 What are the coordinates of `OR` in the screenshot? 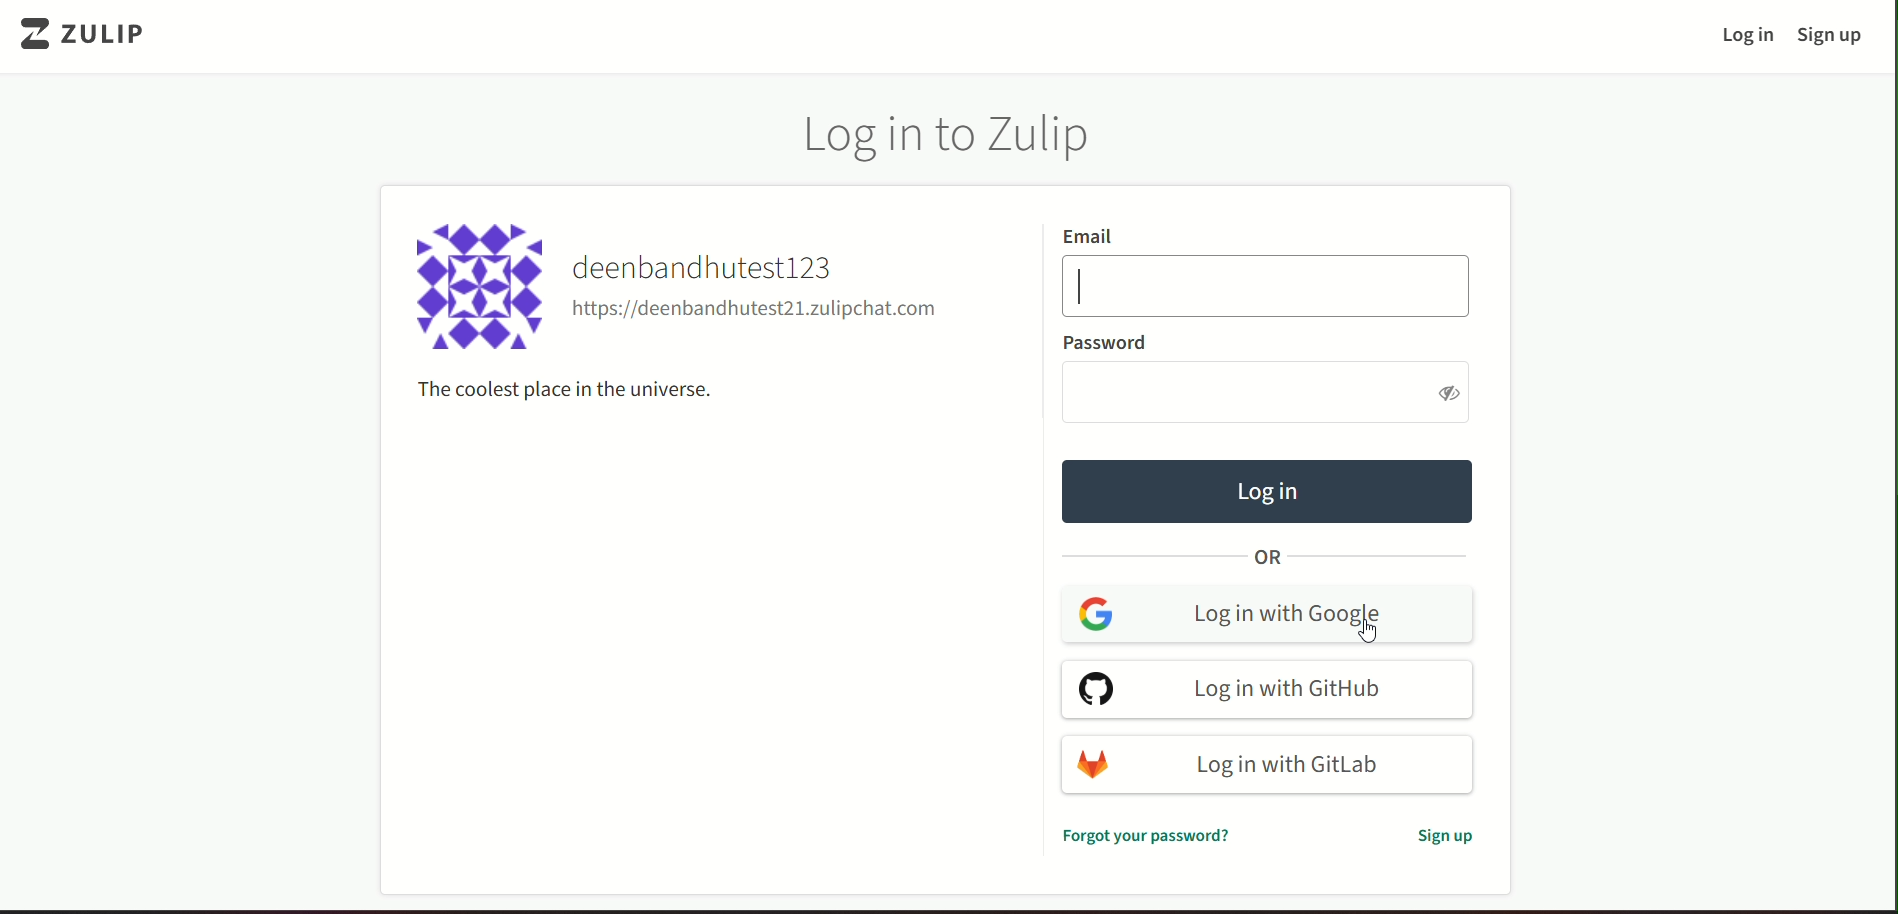 It's located at (1265, 559).